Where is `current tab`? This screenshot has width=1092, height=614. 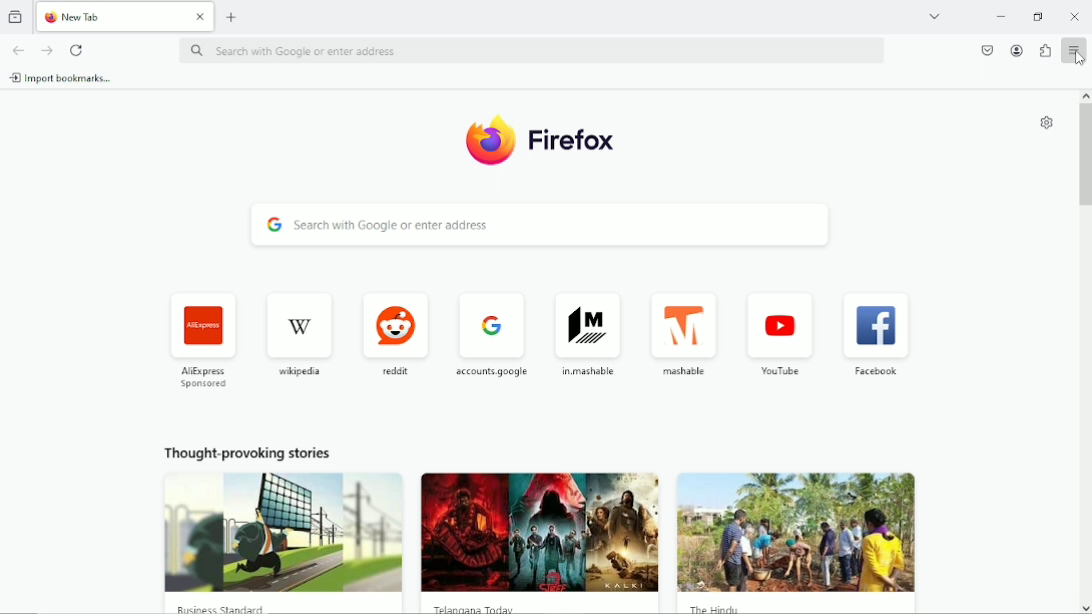
current tab is located at coordinates (123, 16).